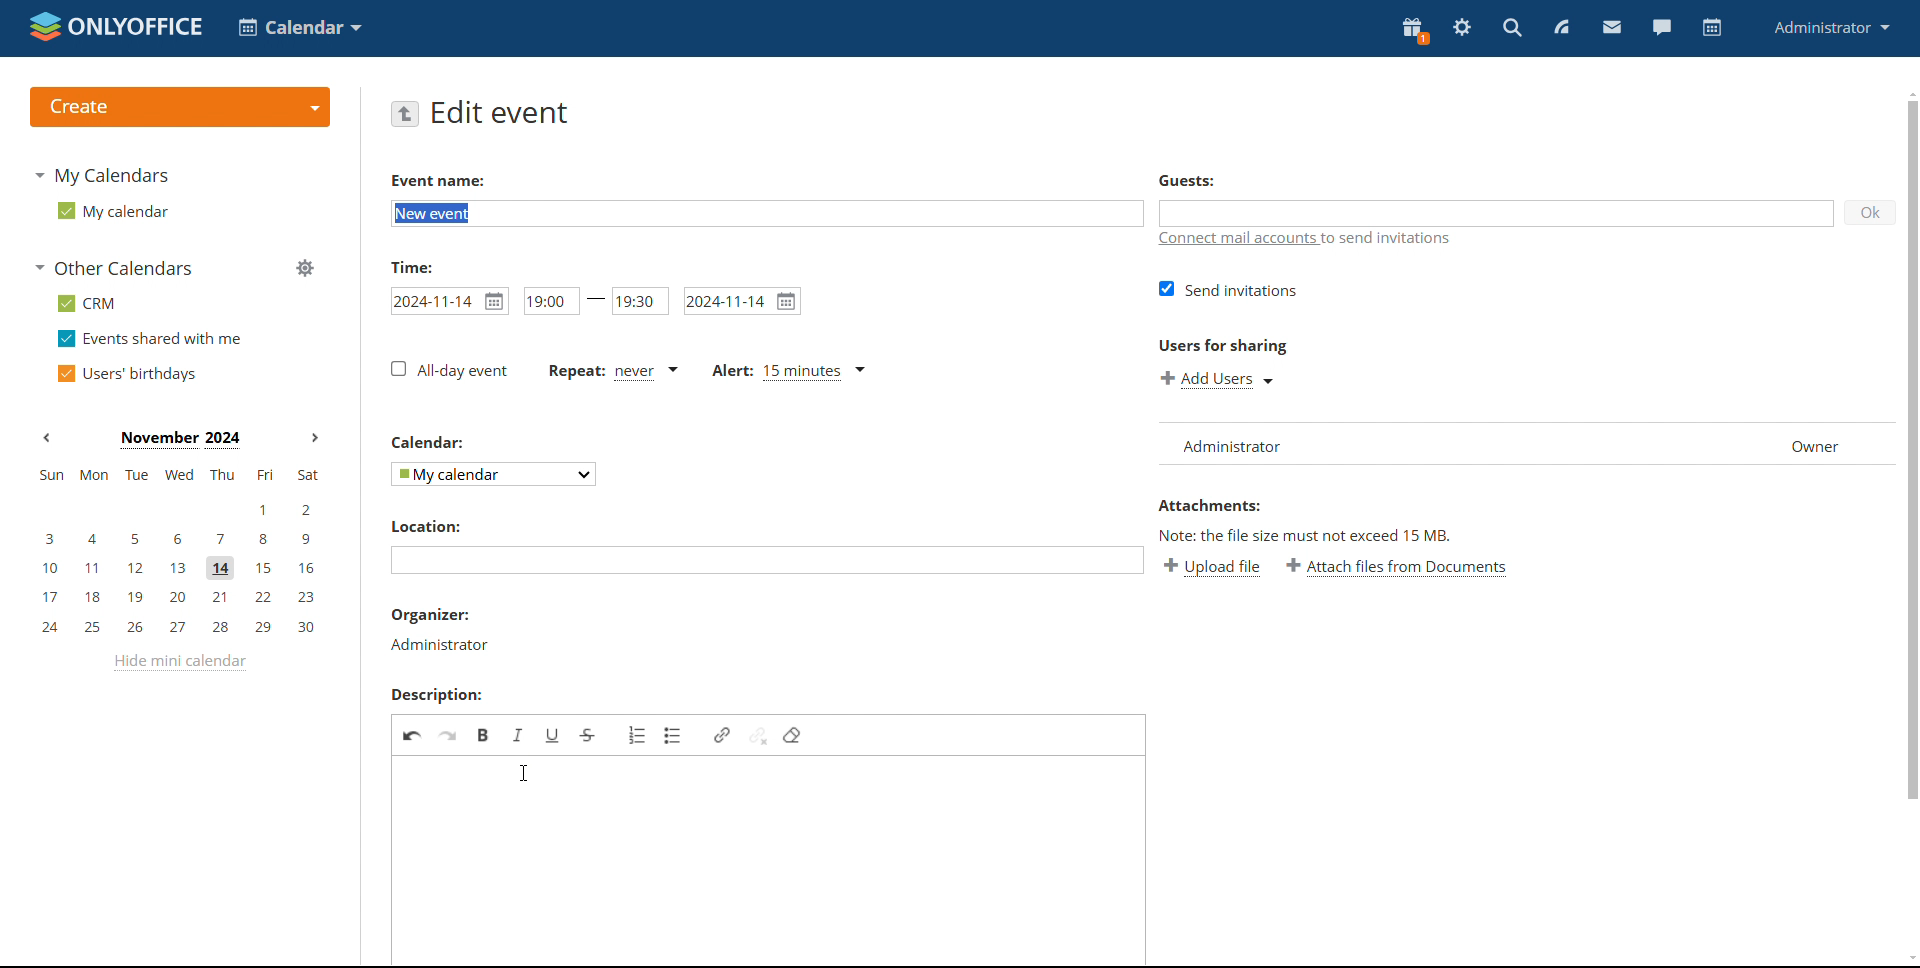 The width and height of the screenshot is (1920, 968). I want to click on add event name, so click(766, 213).